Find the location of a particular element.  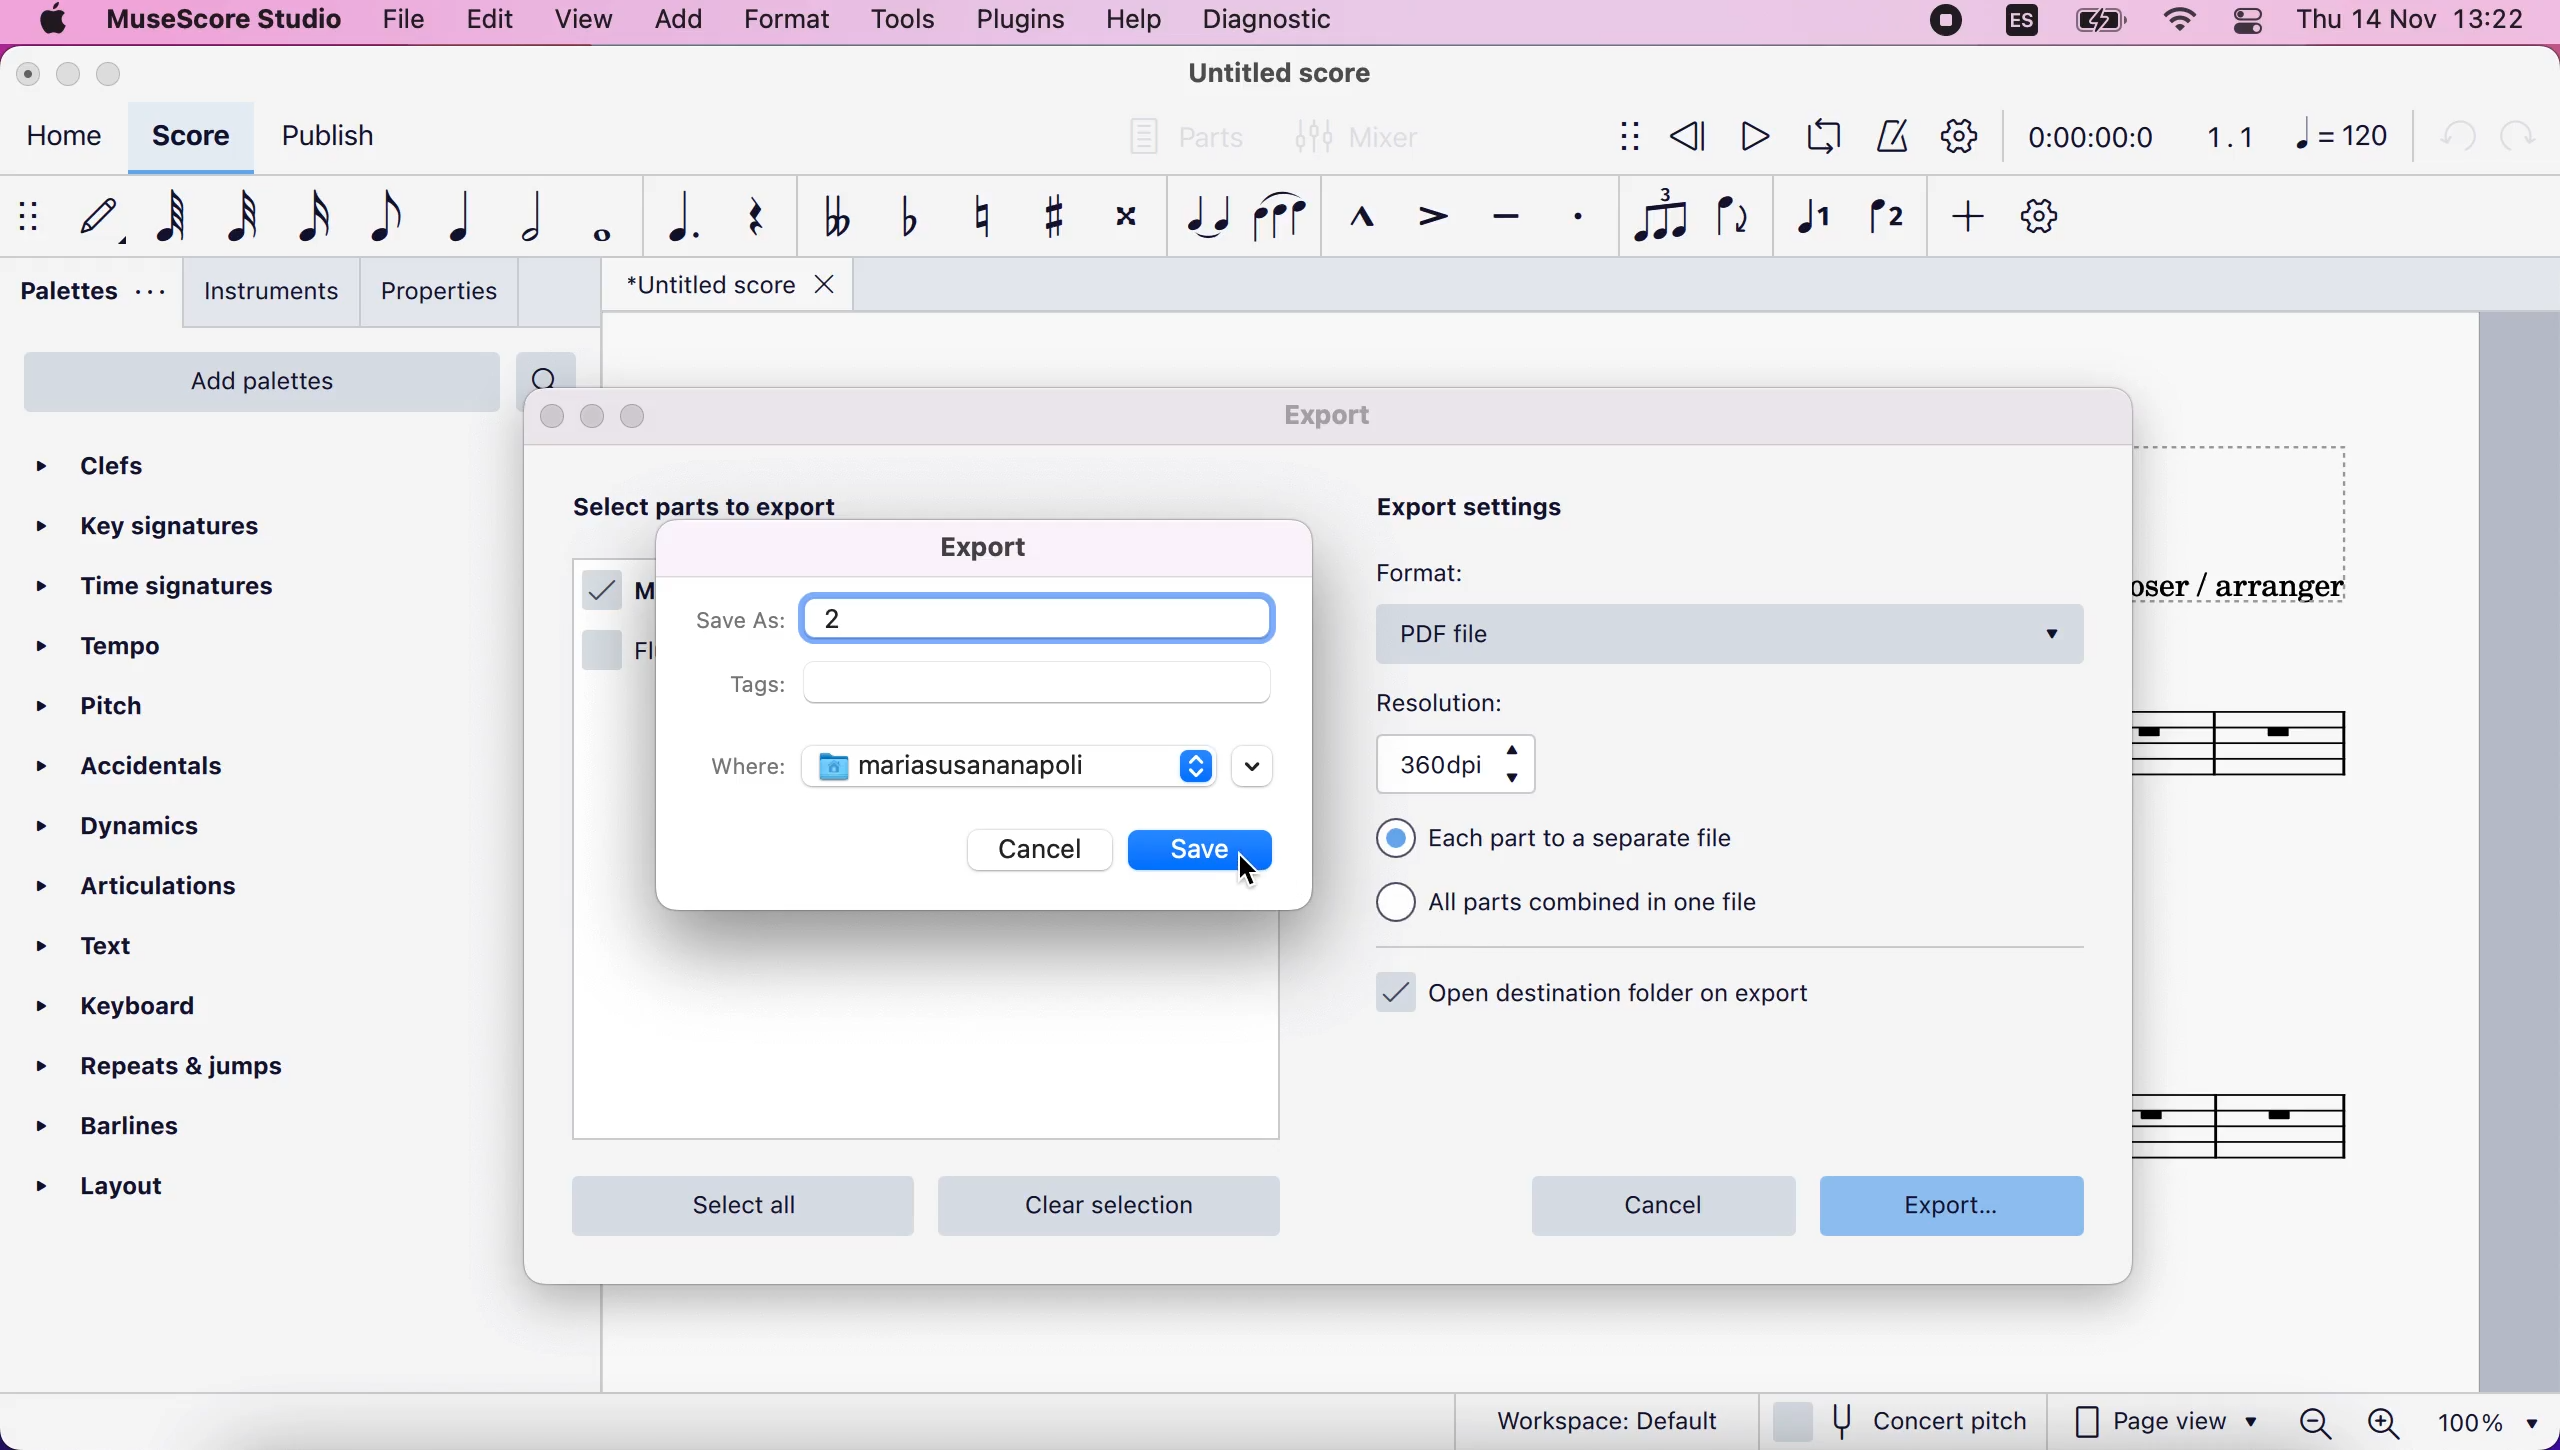

clefs is located at coordinates (125, 466).